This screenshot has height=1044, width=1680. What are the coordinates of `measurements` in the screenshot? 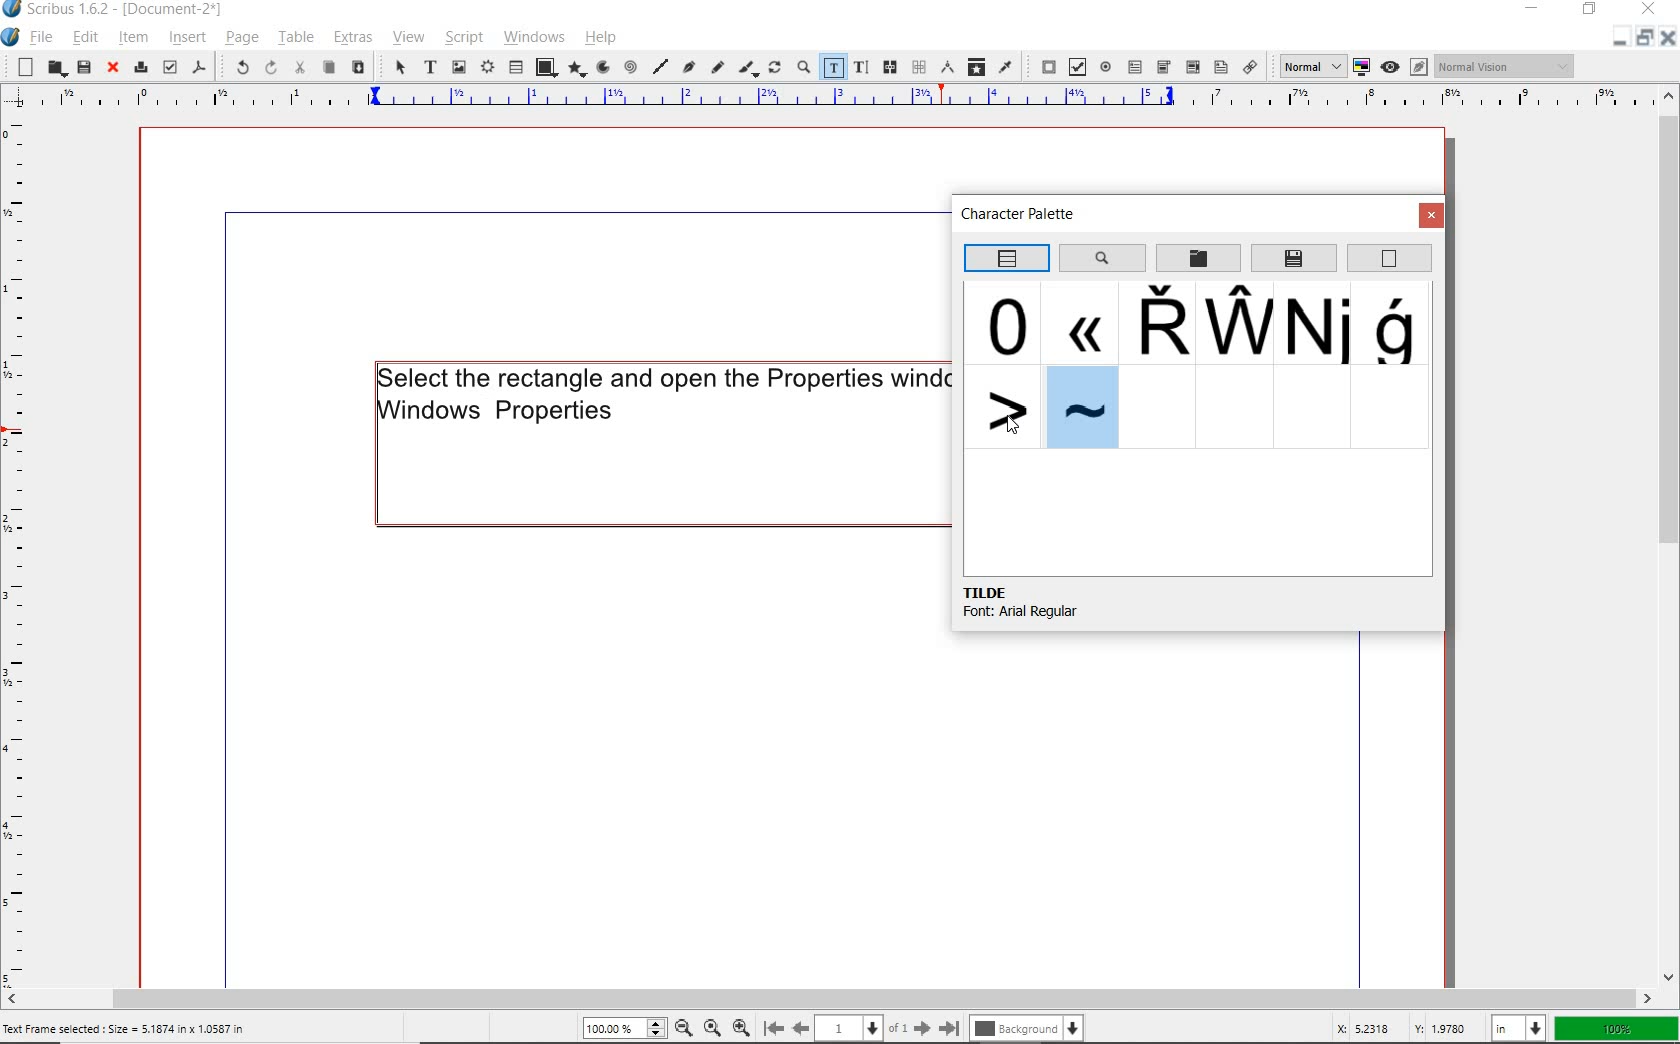 It's located at (946, 66).